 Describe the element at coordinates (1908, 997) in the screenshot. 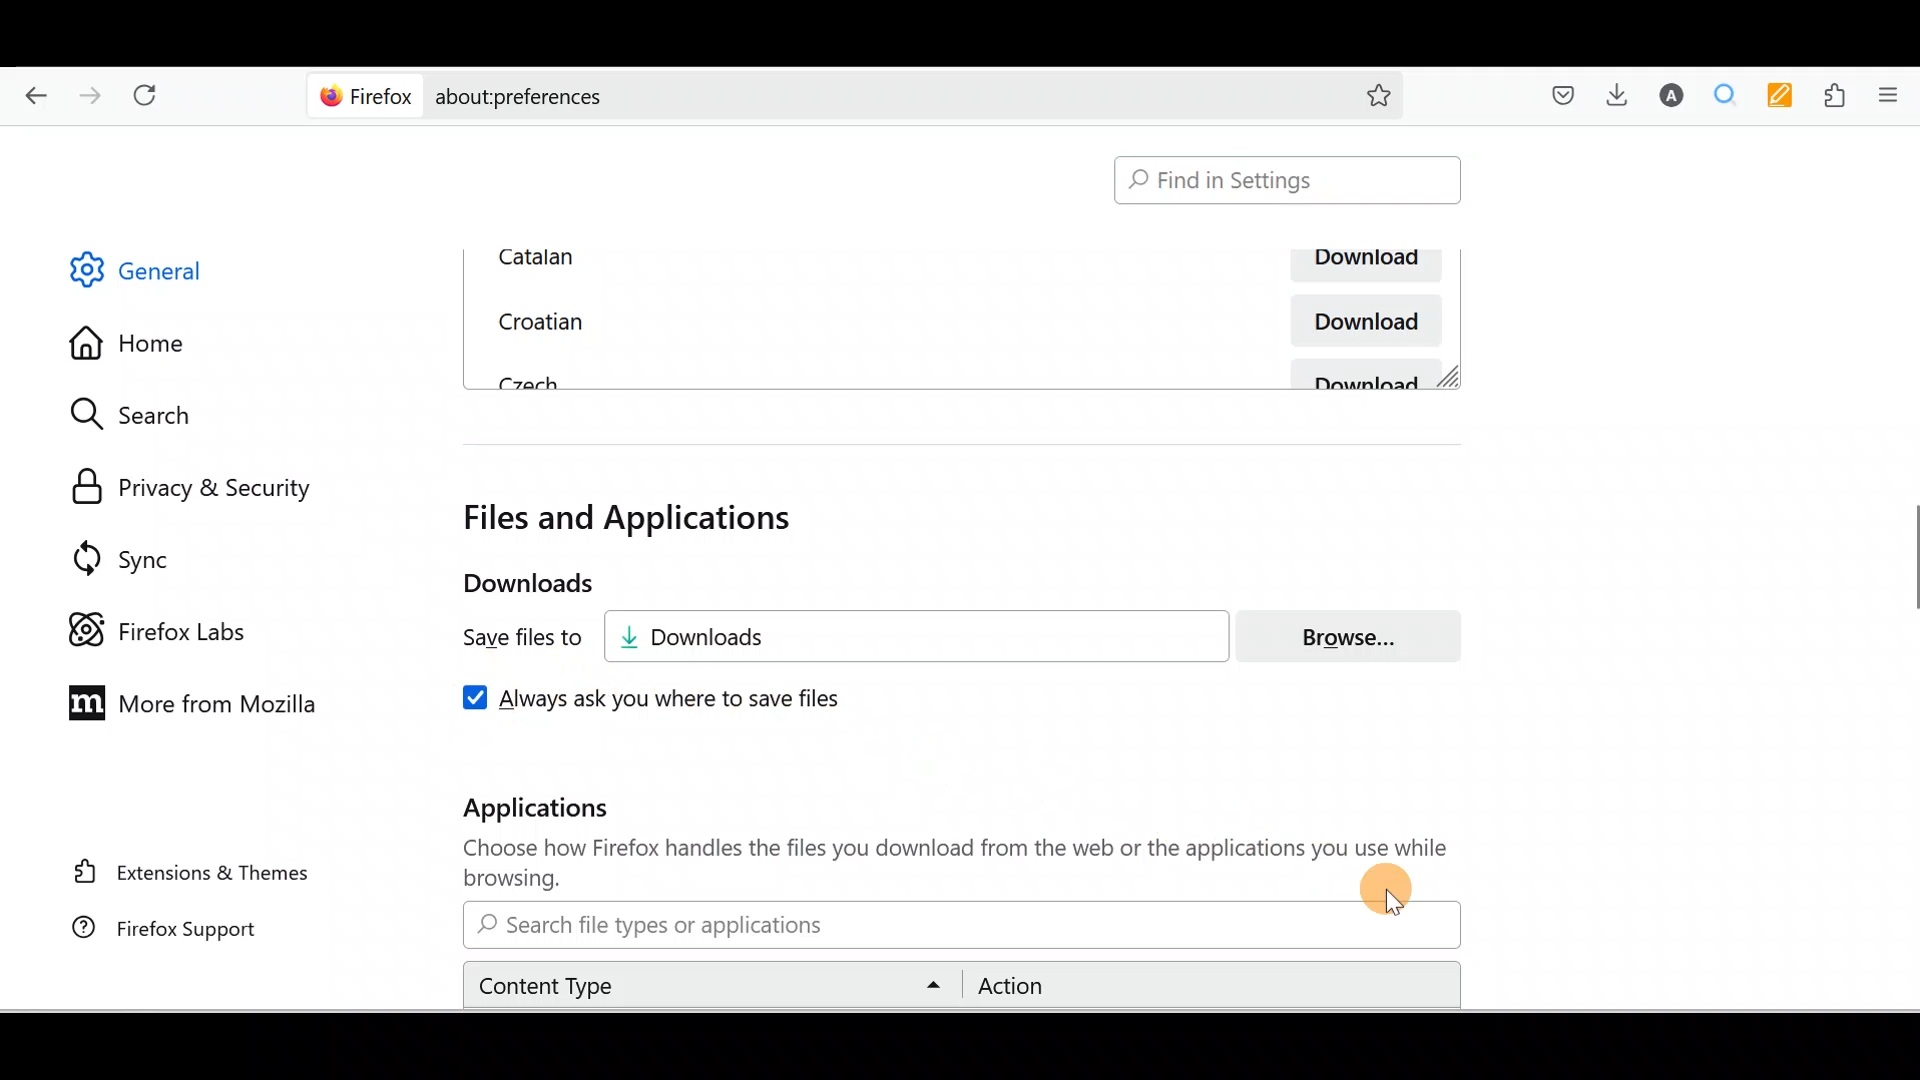

I see `scroll down` at that location.